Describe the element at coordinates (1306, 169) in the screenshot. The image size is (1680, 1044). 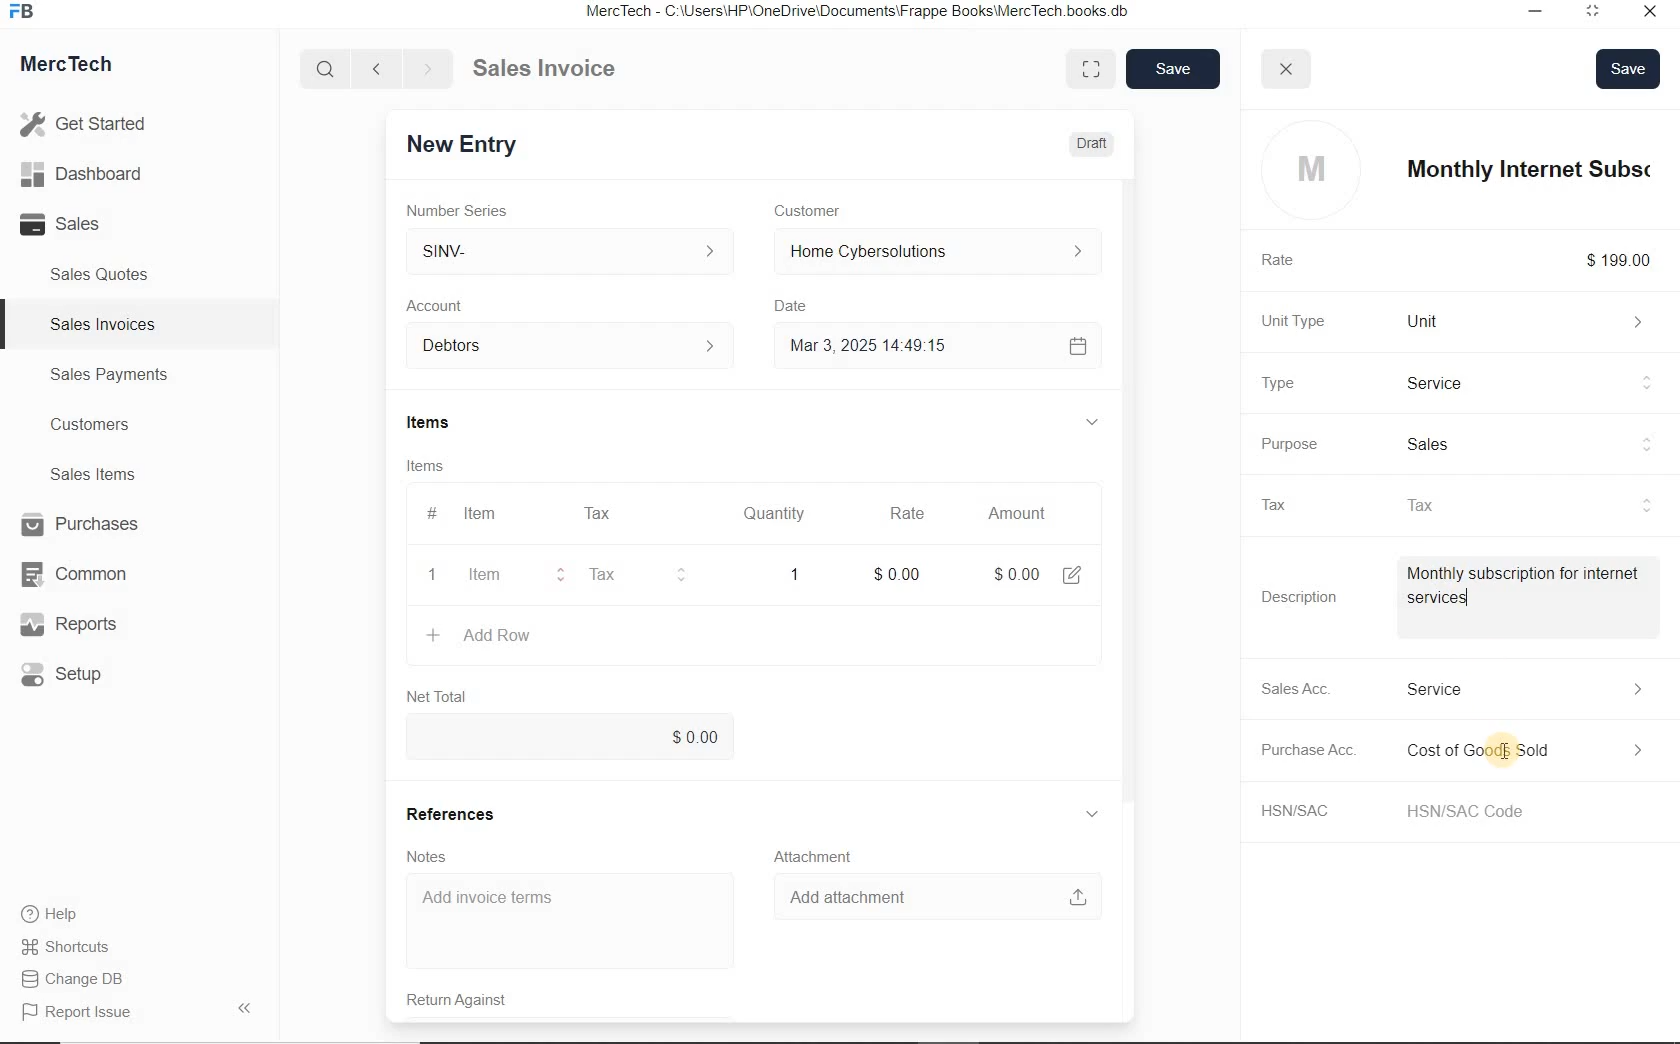
I see `profile logo` at that location.